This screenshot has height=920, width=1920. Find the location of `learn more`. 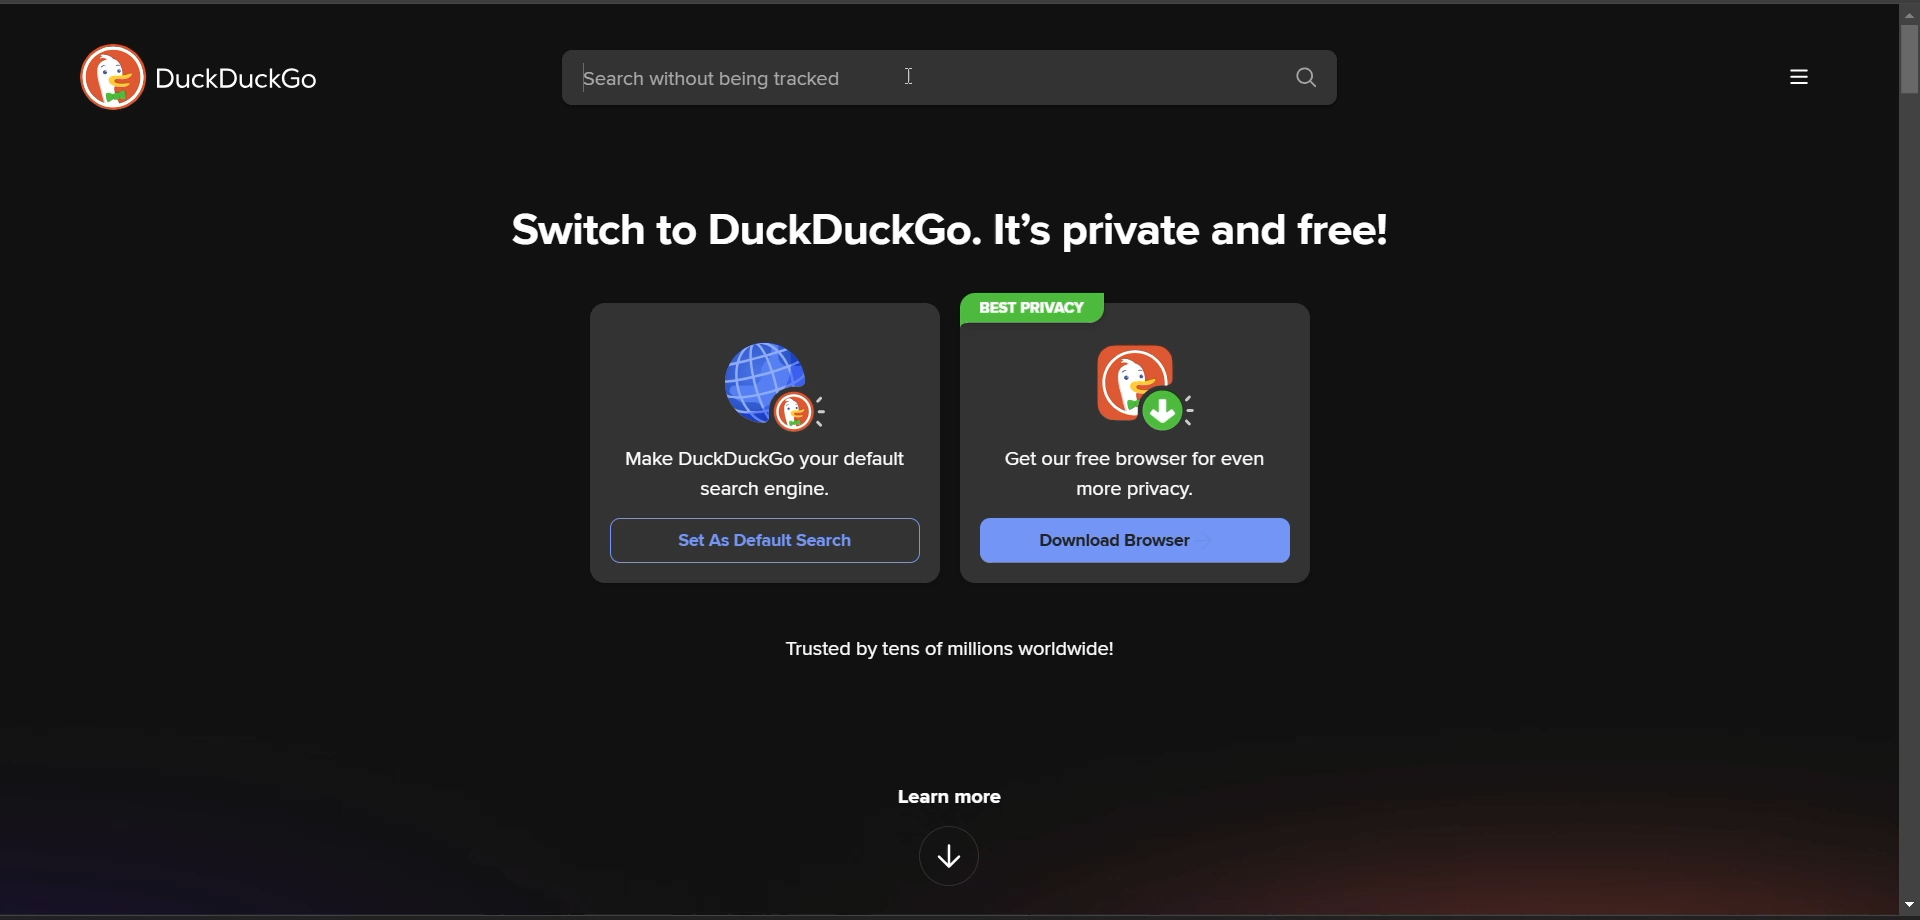

learn more is located at coordinates (953, 802).